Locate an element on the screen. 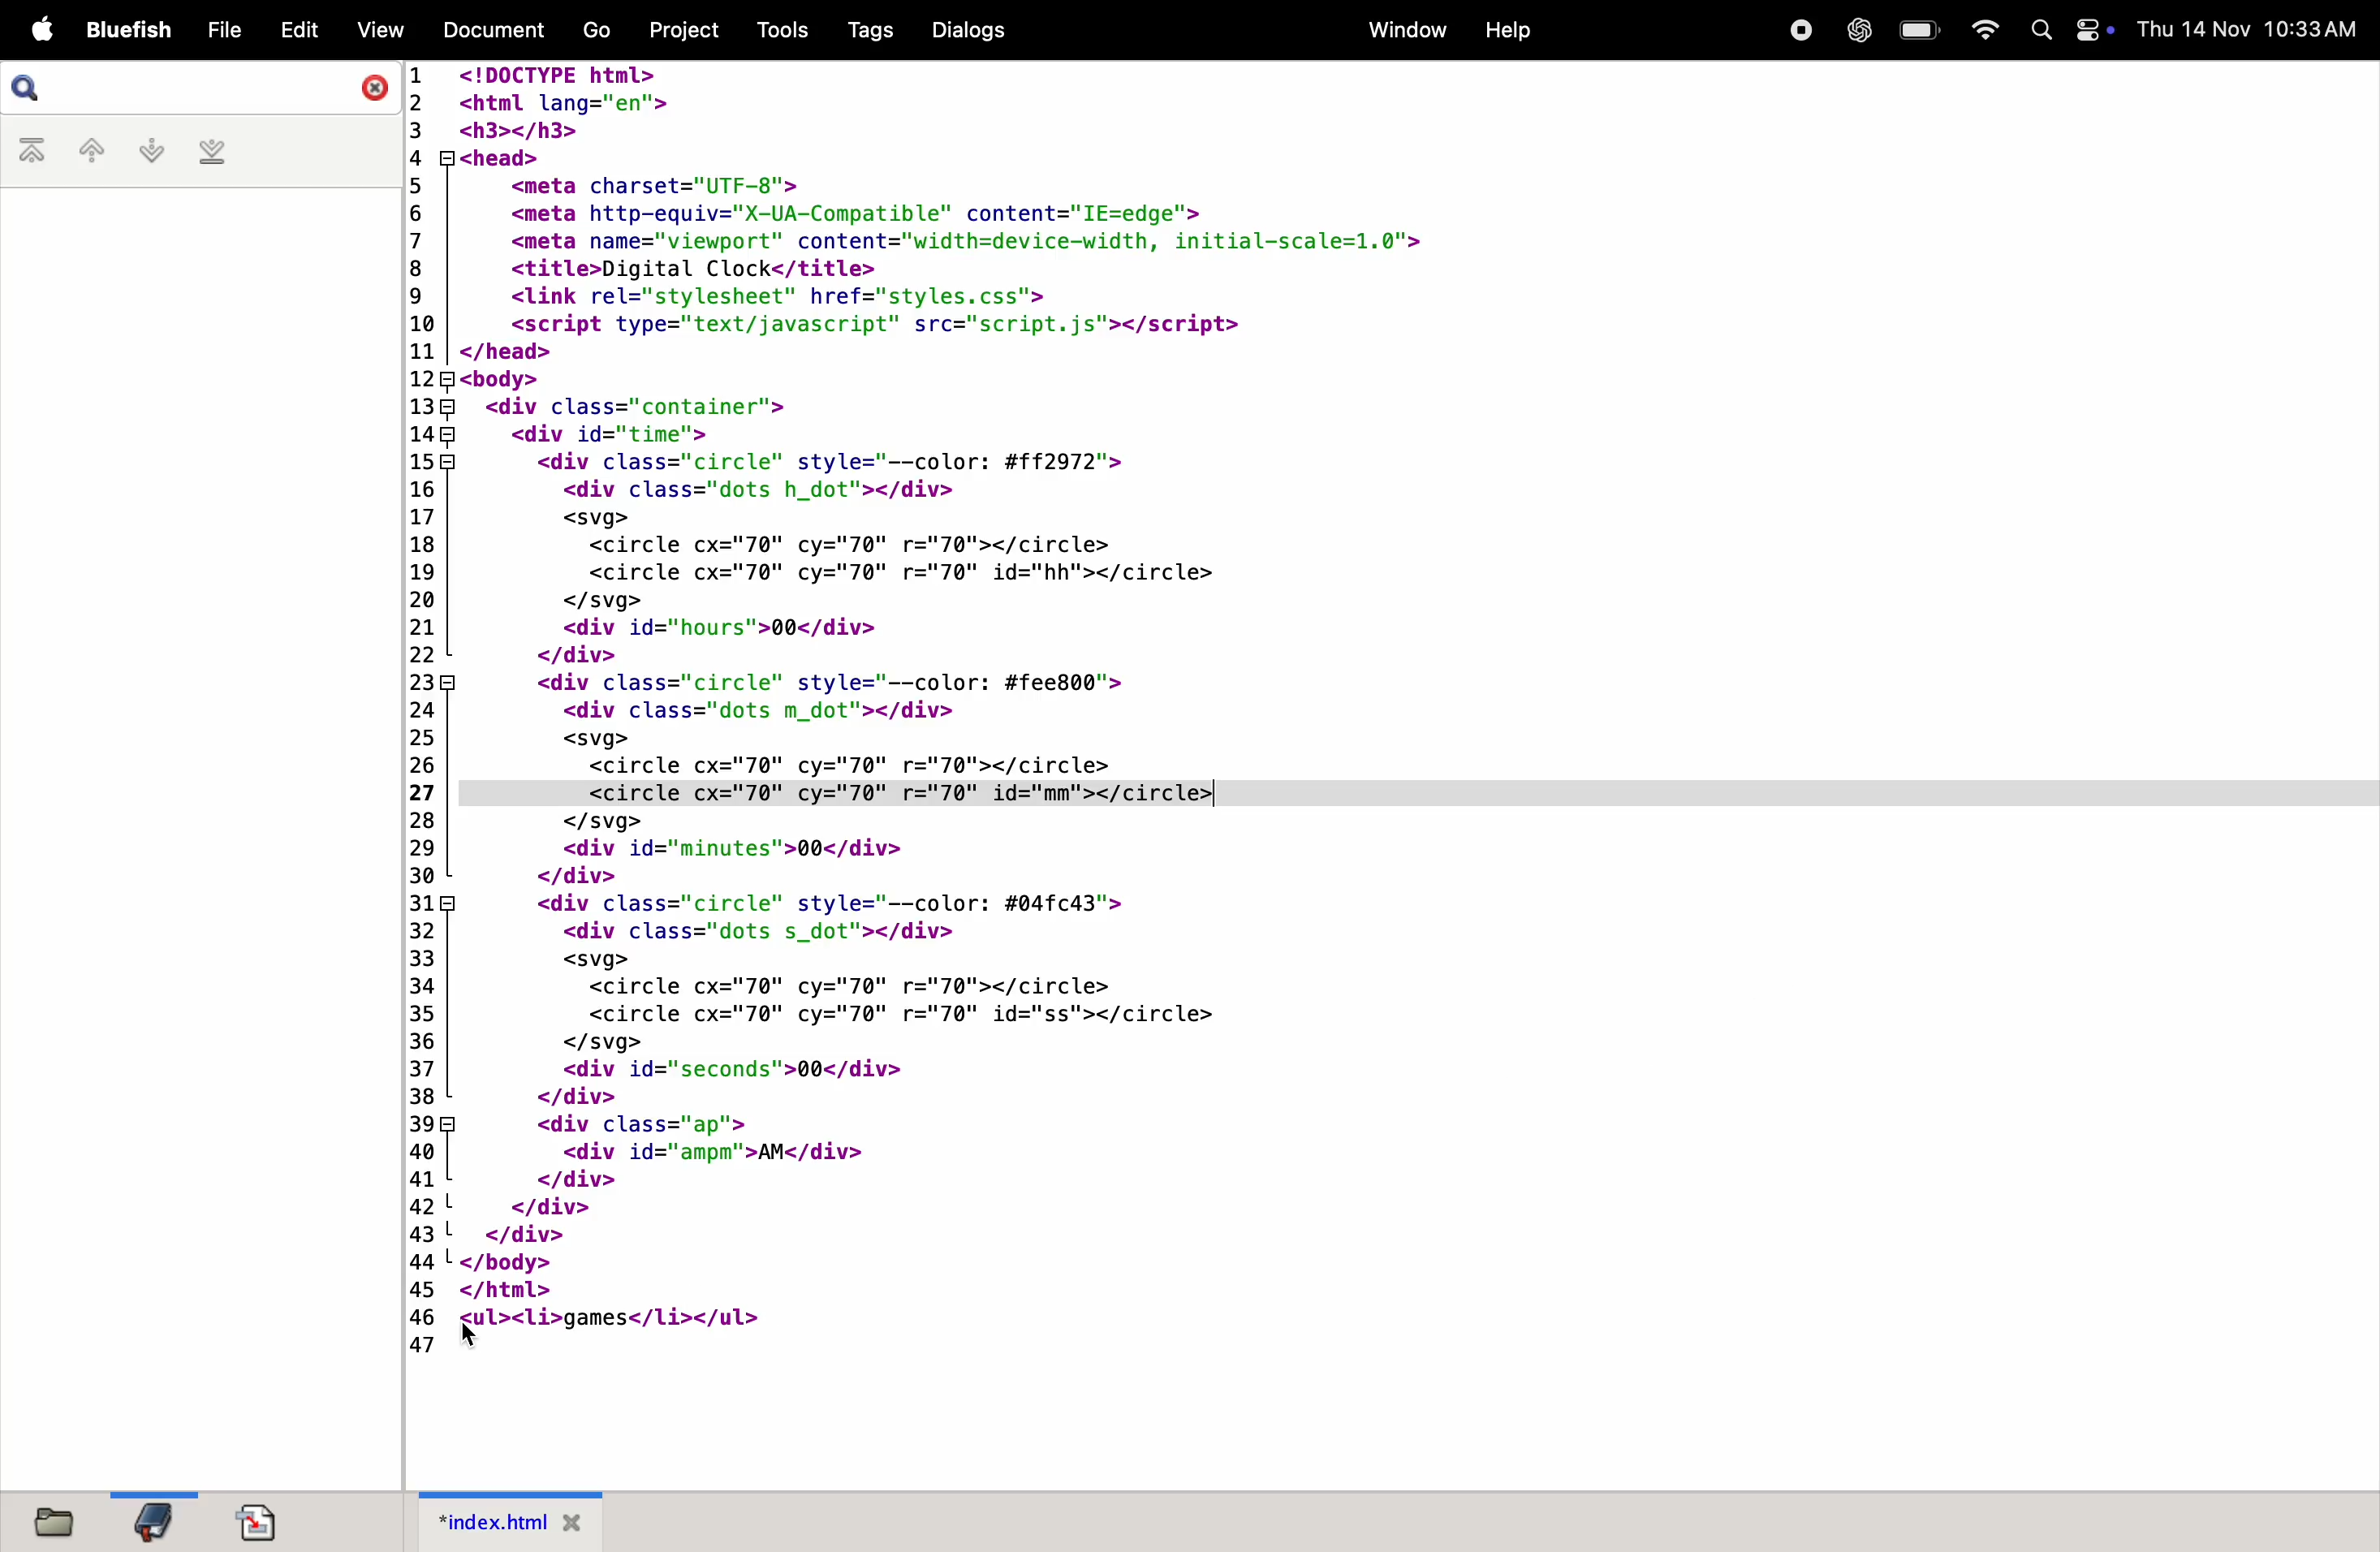 This screenshot has width=2380, height=1552. Apple menu is located at coordinates (38, 28).